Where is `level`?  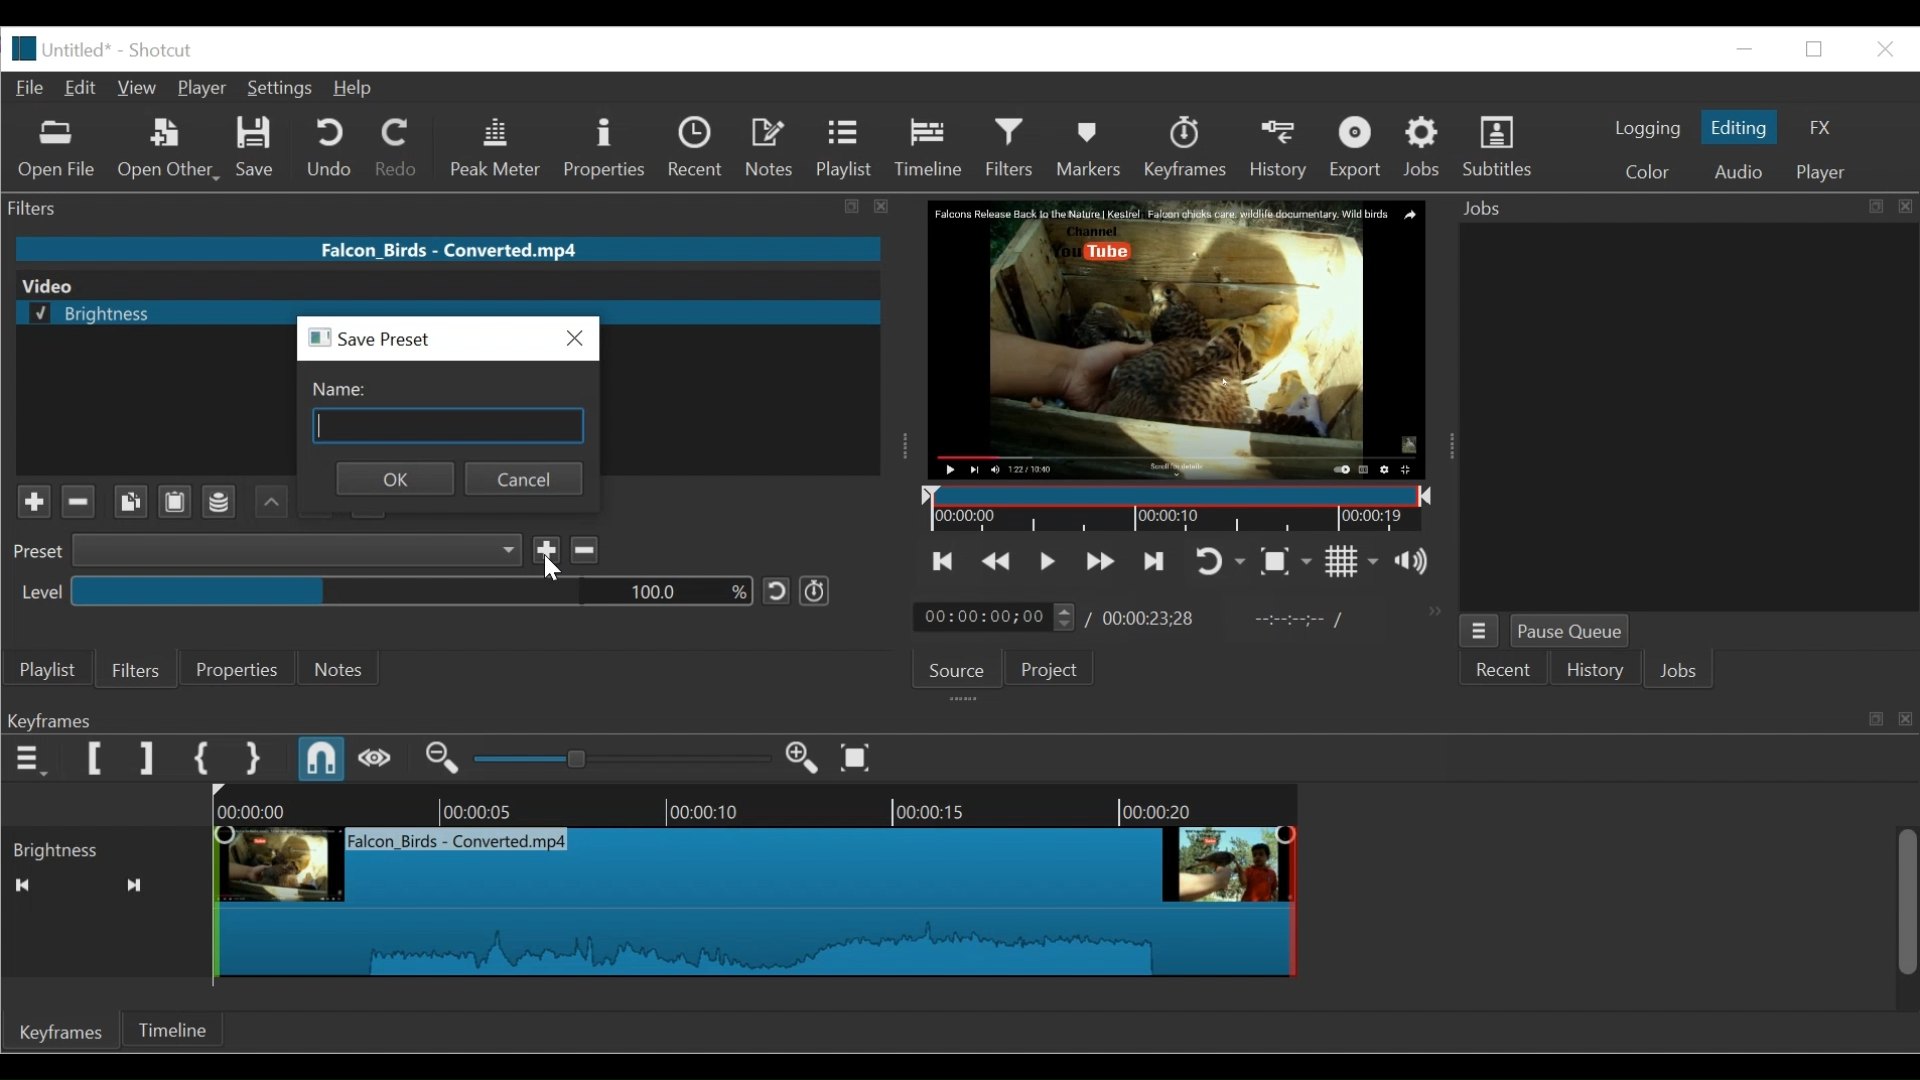
level is located at coordinates (34, 591).